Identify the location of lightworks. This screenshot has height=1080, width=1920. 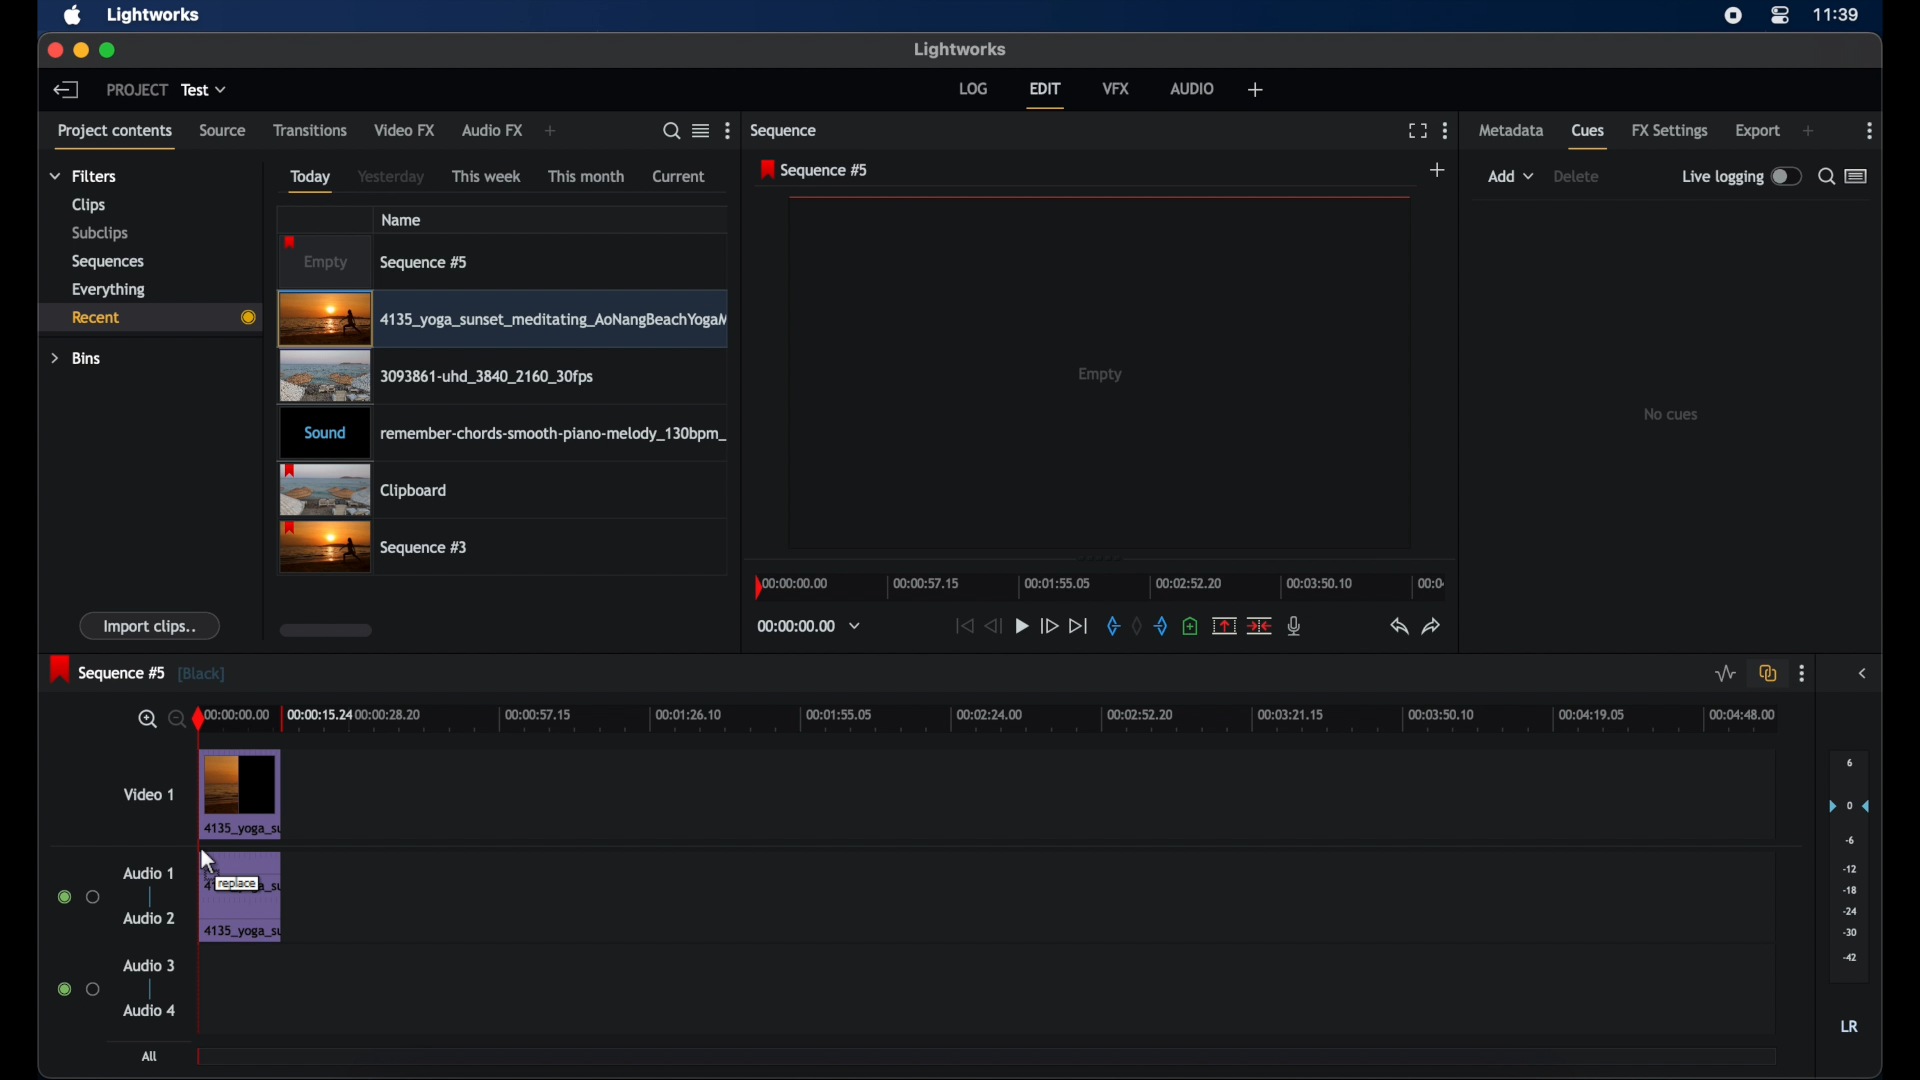
(154, 15).